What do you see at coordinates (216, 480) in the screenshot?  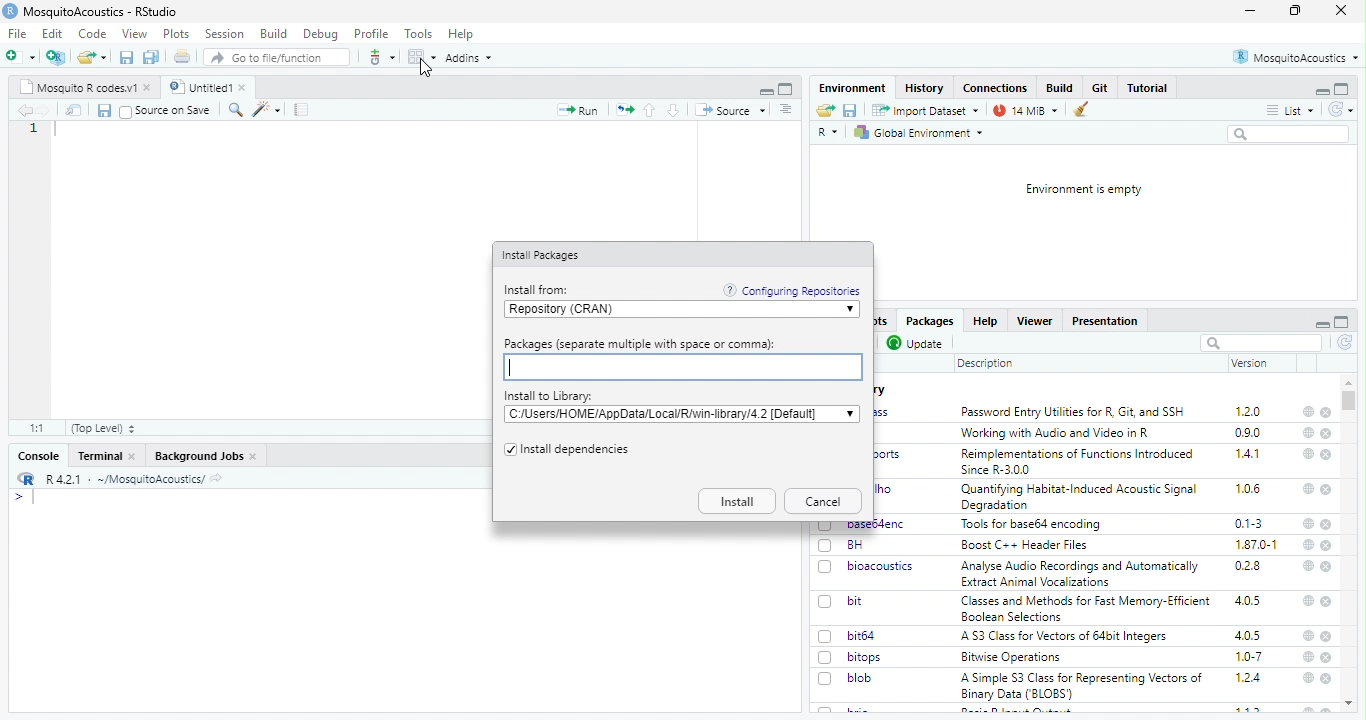 I see `share` at bounding box center [216, 480].